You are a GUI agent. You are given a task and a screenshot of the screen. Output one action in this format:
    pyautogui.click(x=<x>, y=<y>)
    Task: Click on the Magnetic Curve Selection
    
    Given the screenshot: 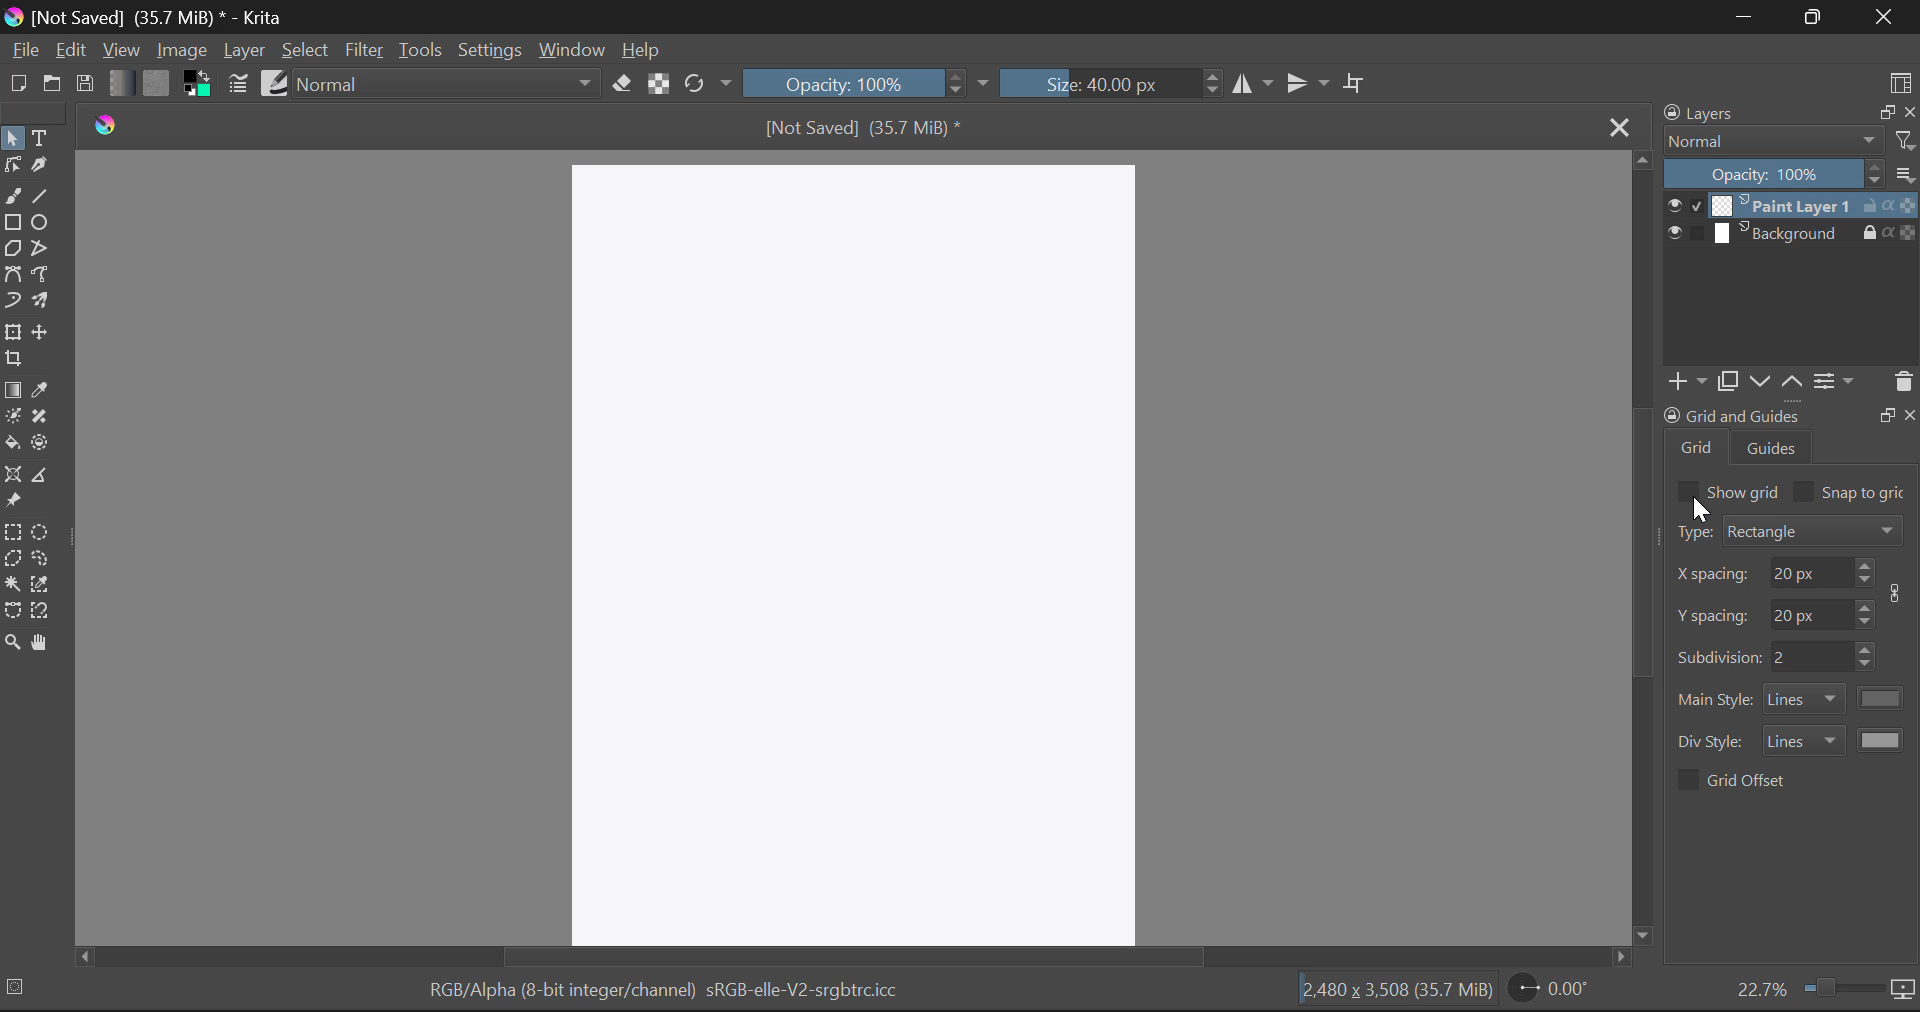 What is the action you would take?
    pyautogui.click(x=43, y=612)
    